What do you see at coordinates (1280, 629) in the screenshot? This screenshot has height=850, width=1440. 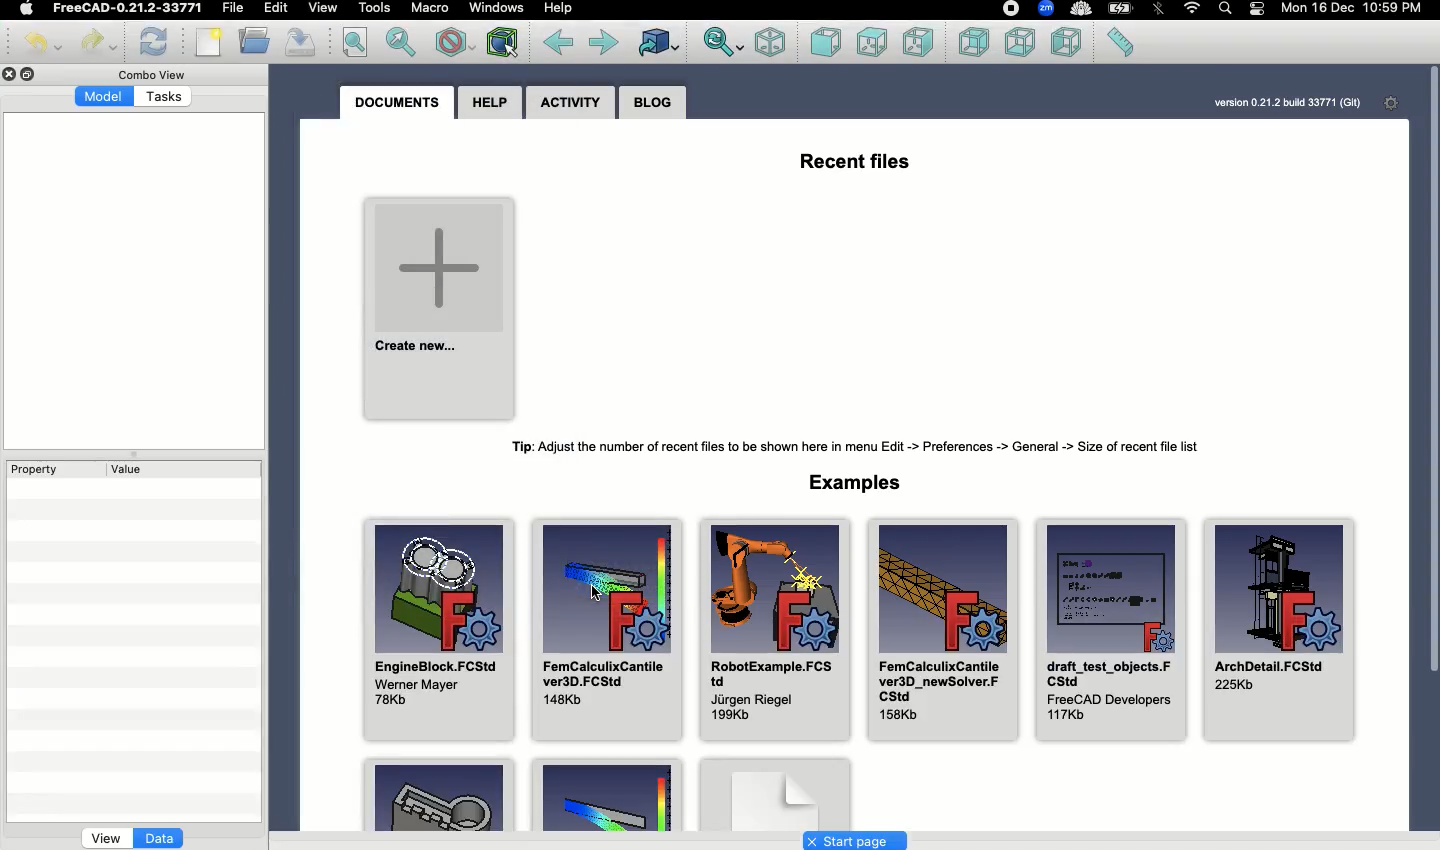 I see `ArchDetail.FCStd.225kB` at bounding box center [1280, 629].